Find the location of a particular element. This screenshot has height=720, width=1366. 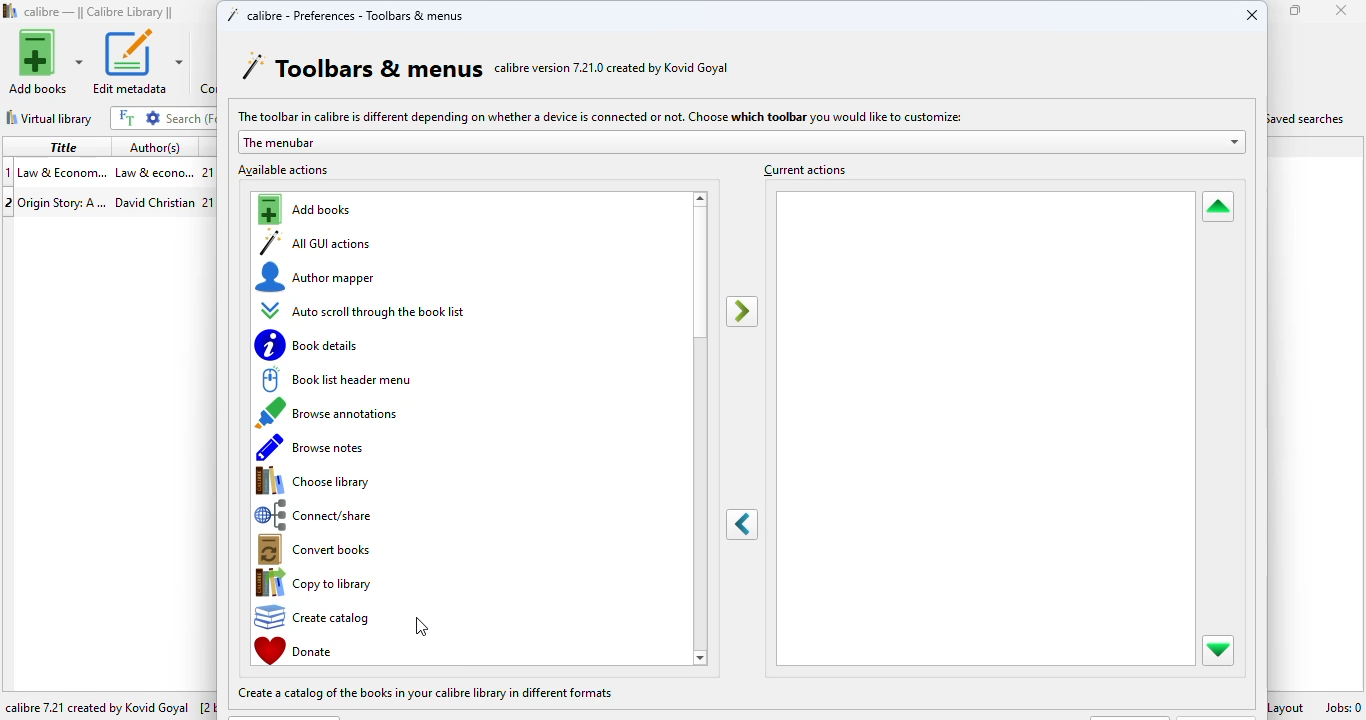

title is located at coordinates (63, 146).